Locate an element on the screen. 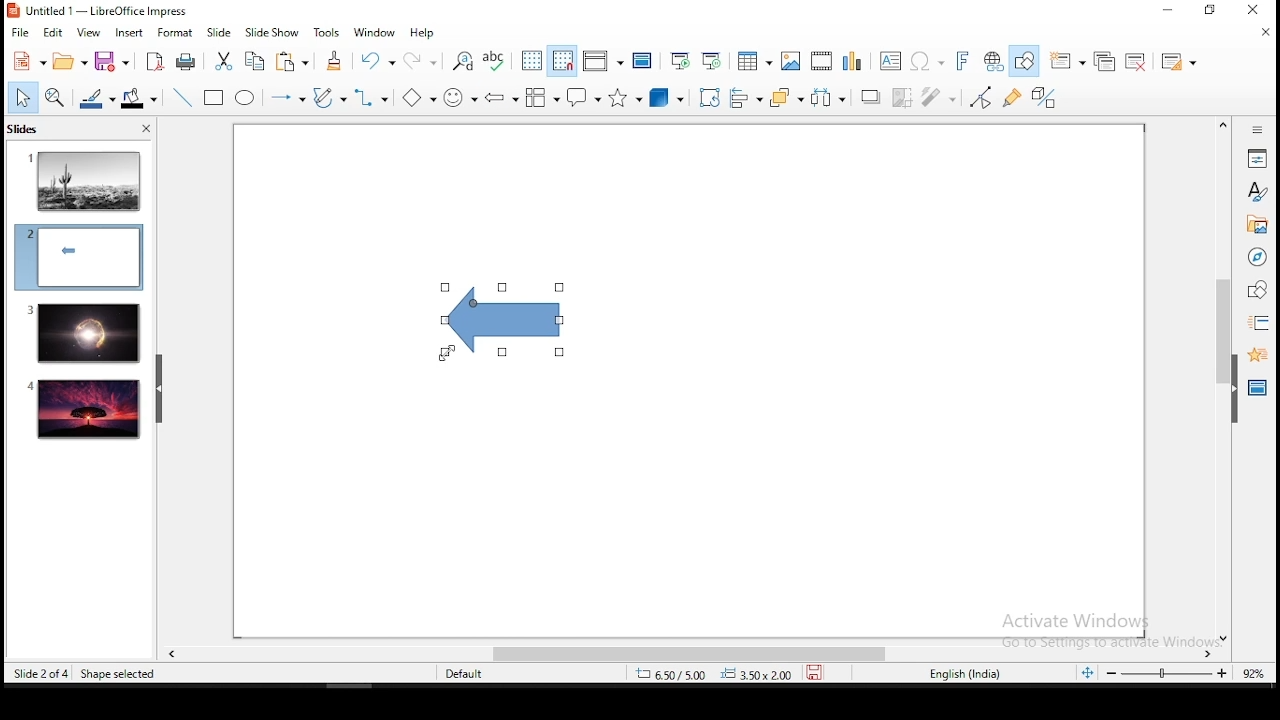  display grid is located at coordinates (531, 60).